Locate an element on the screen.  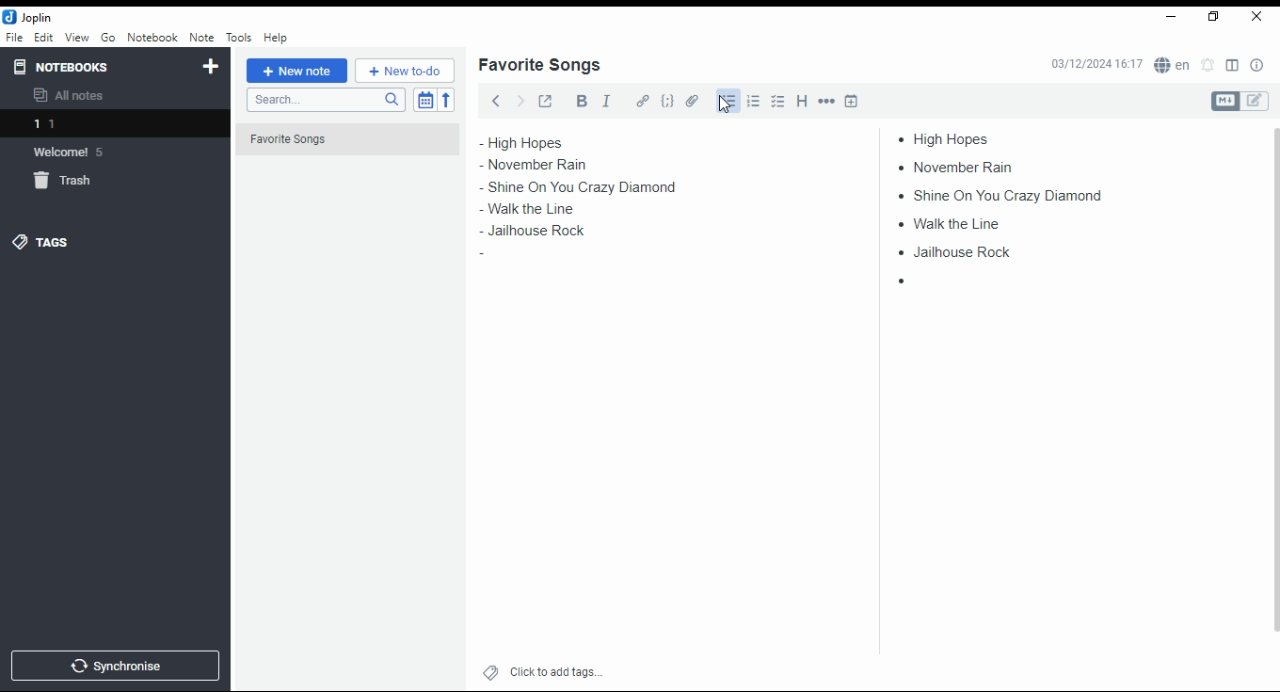
search is located at coordinates (325, 100).